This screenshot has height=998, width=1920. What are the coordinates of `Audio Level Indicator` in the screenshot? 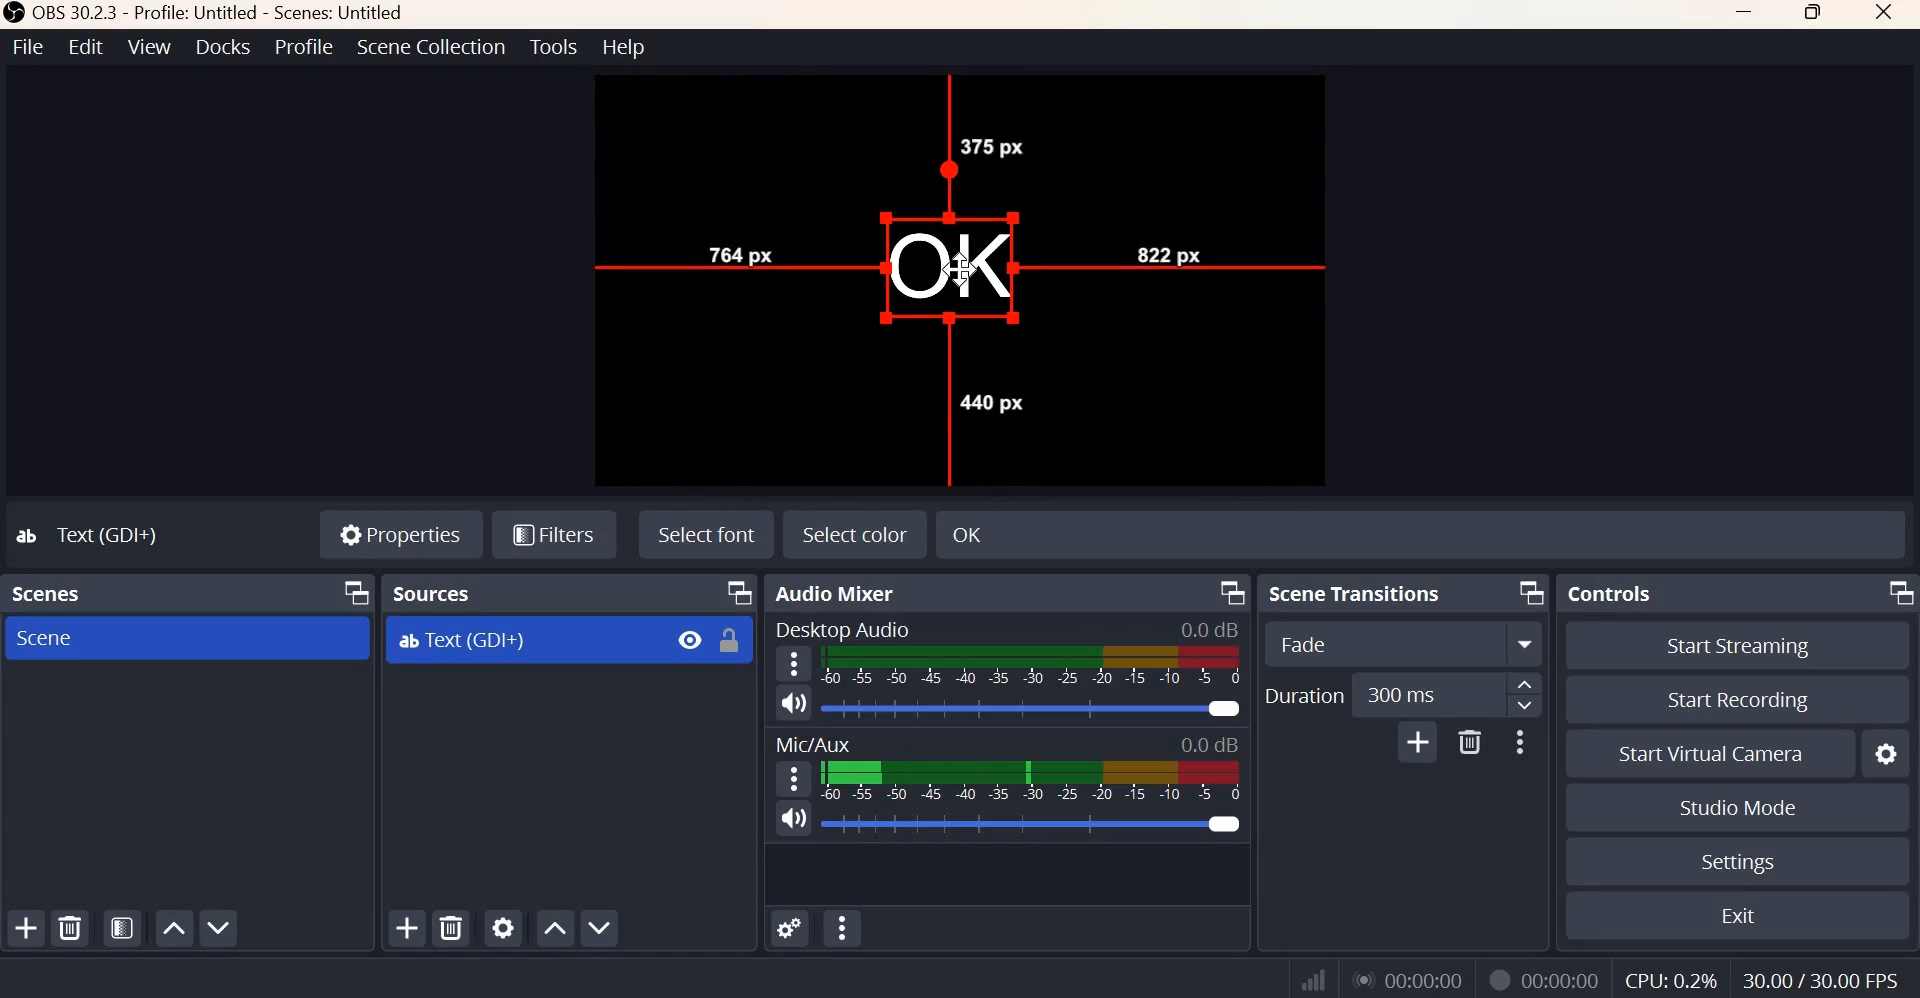 It's located at (1207, 629).